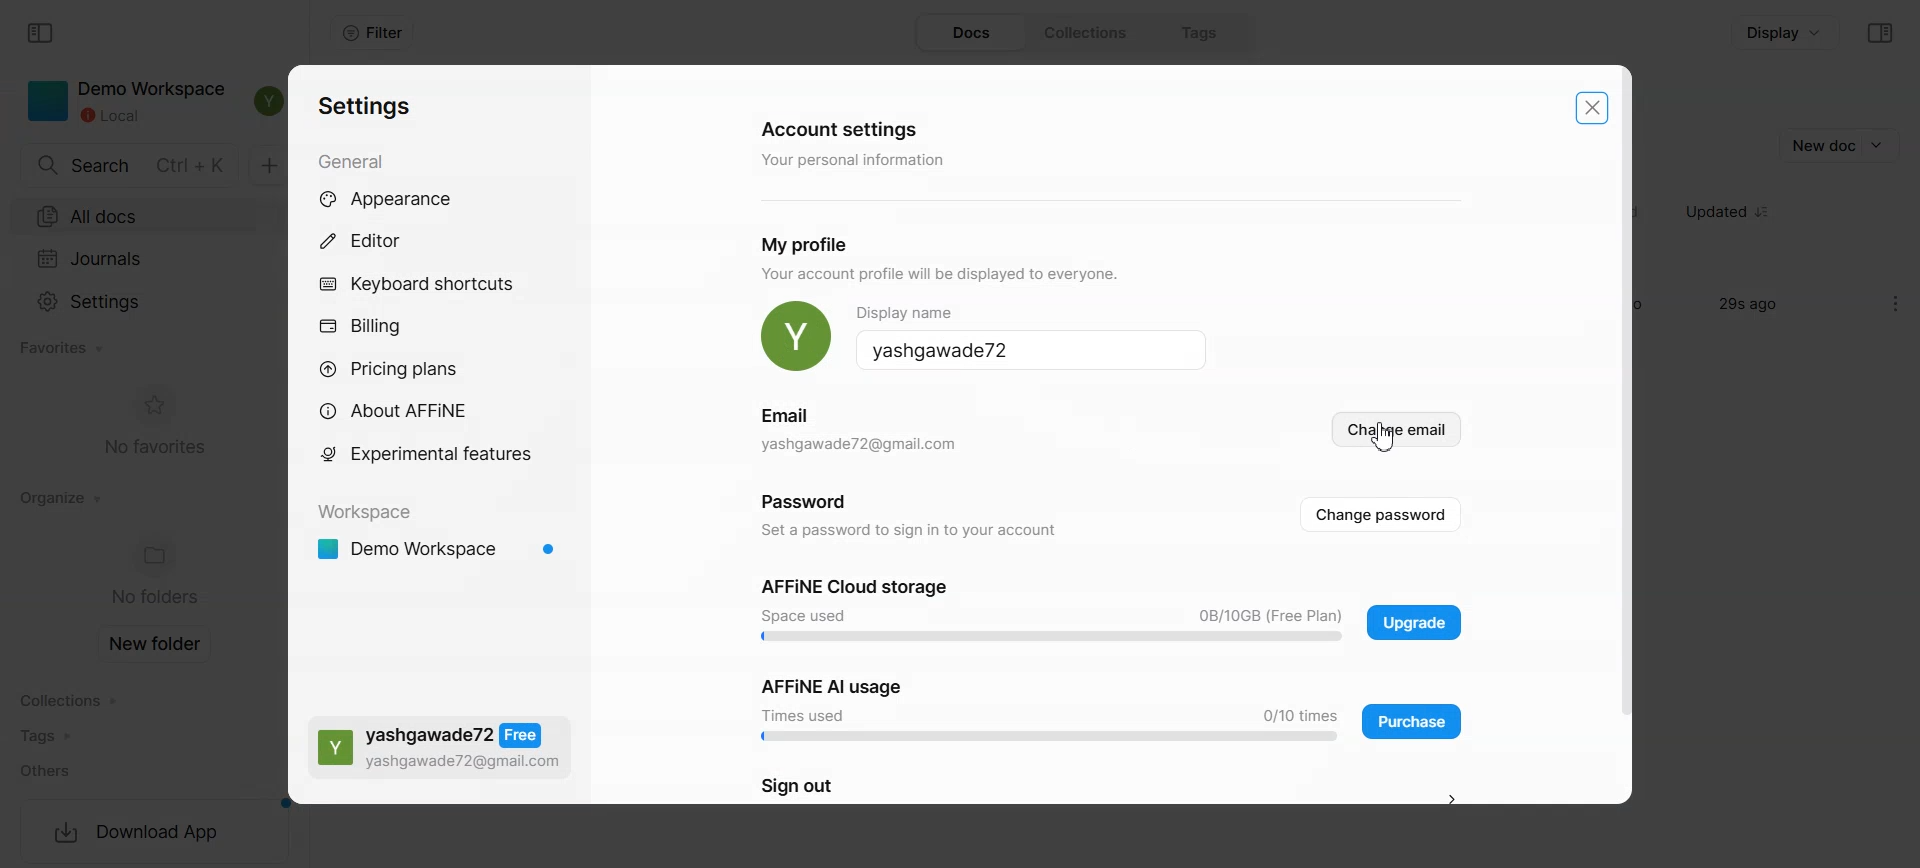  I want to click on password, so click(802, 500).